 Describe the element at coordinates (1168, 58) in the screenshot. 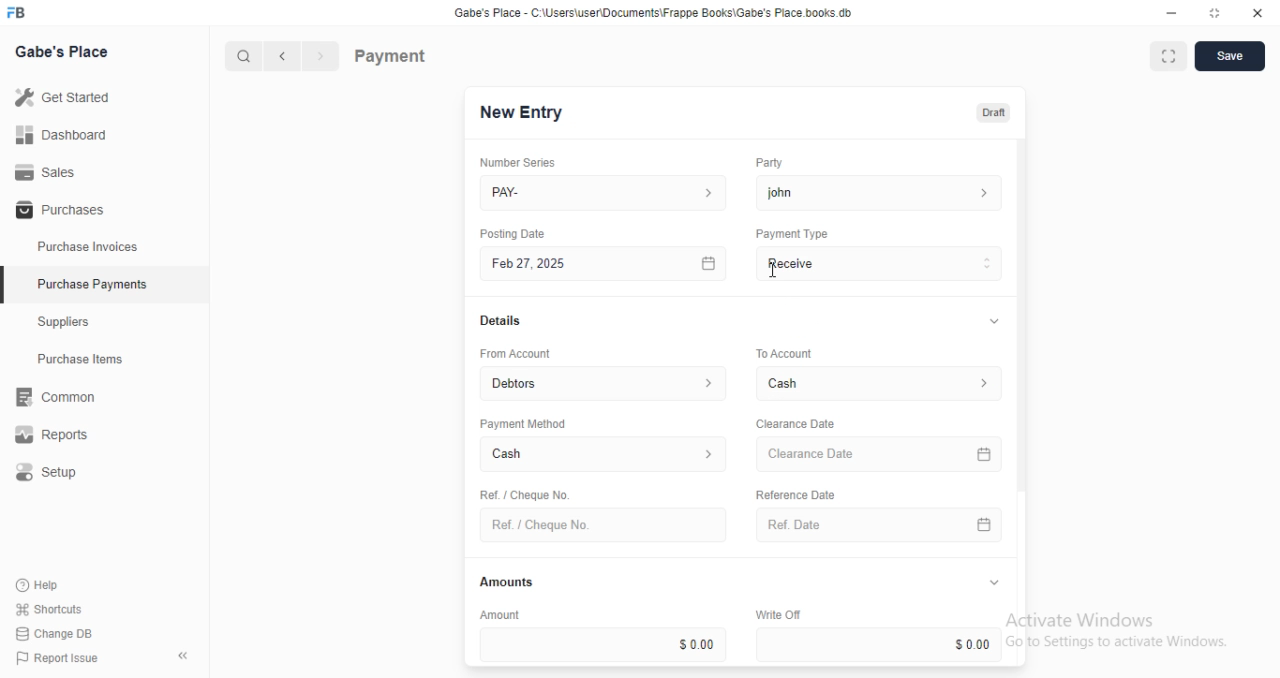

I see `fit to window` at that location.